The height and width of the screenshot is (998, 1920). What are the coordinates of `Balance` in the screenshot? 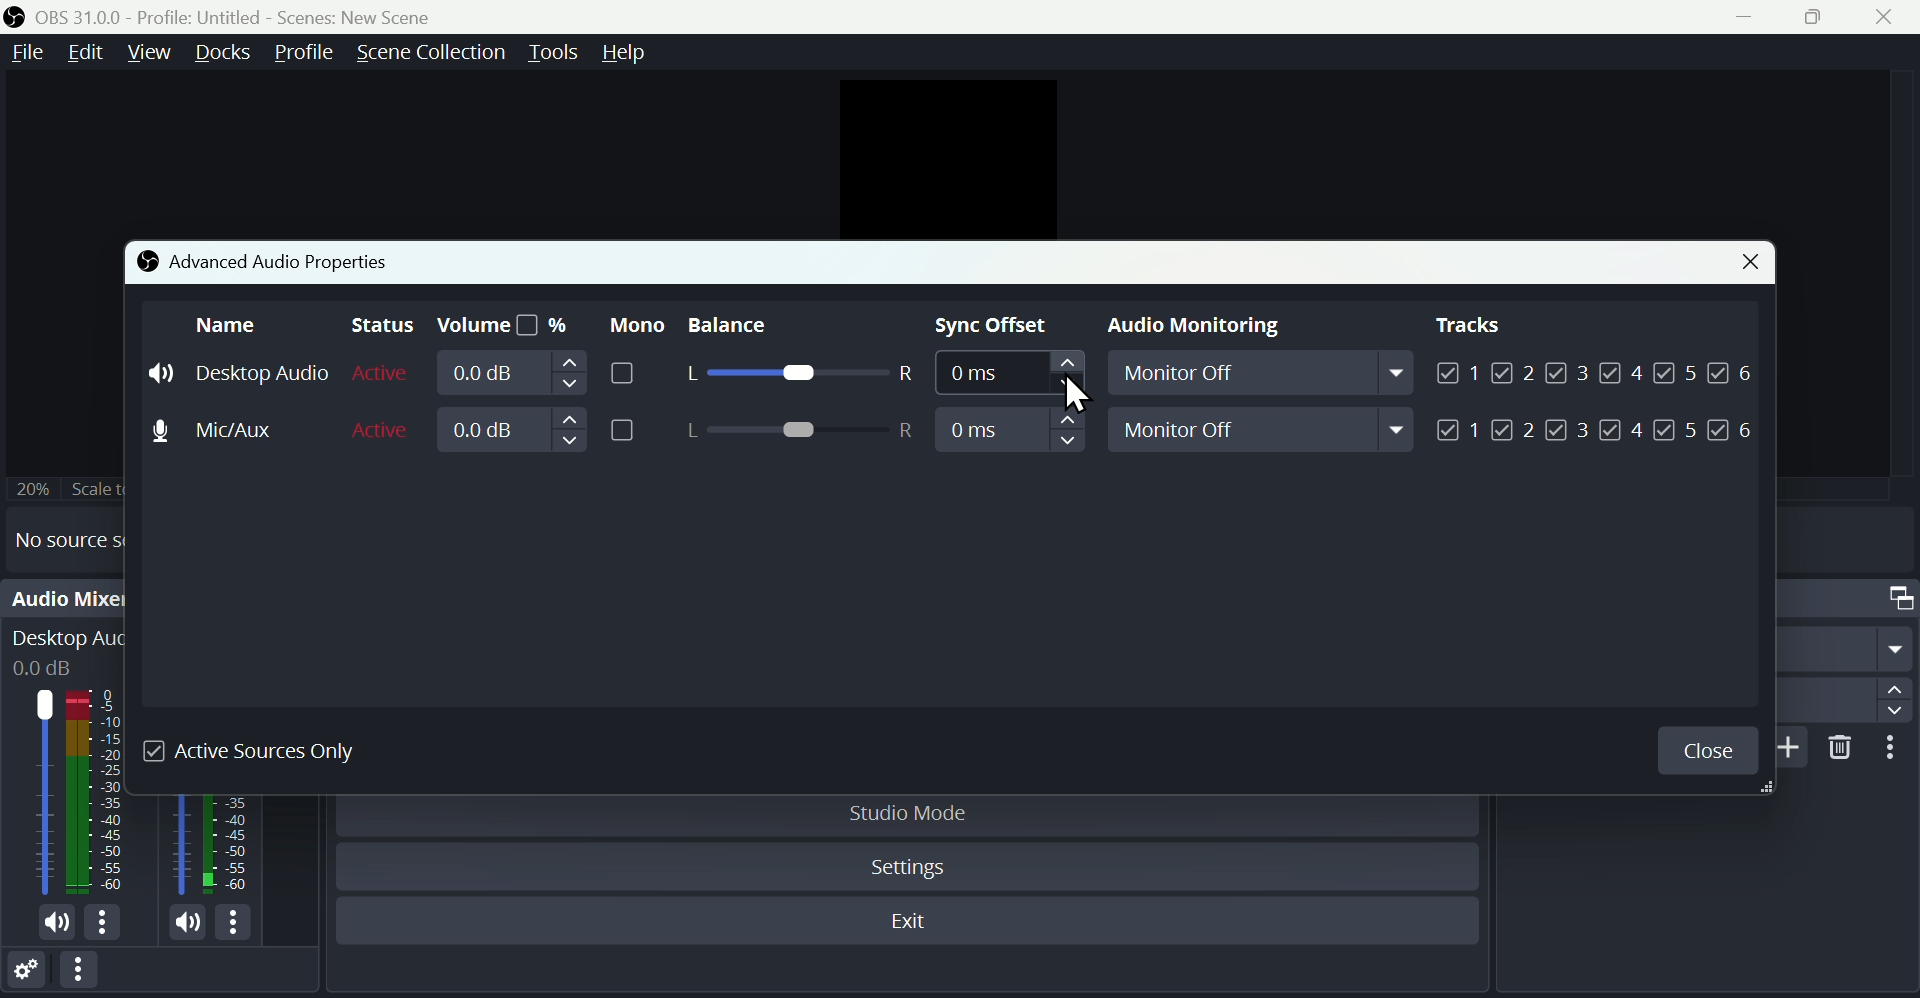 It's located at (750, 326).